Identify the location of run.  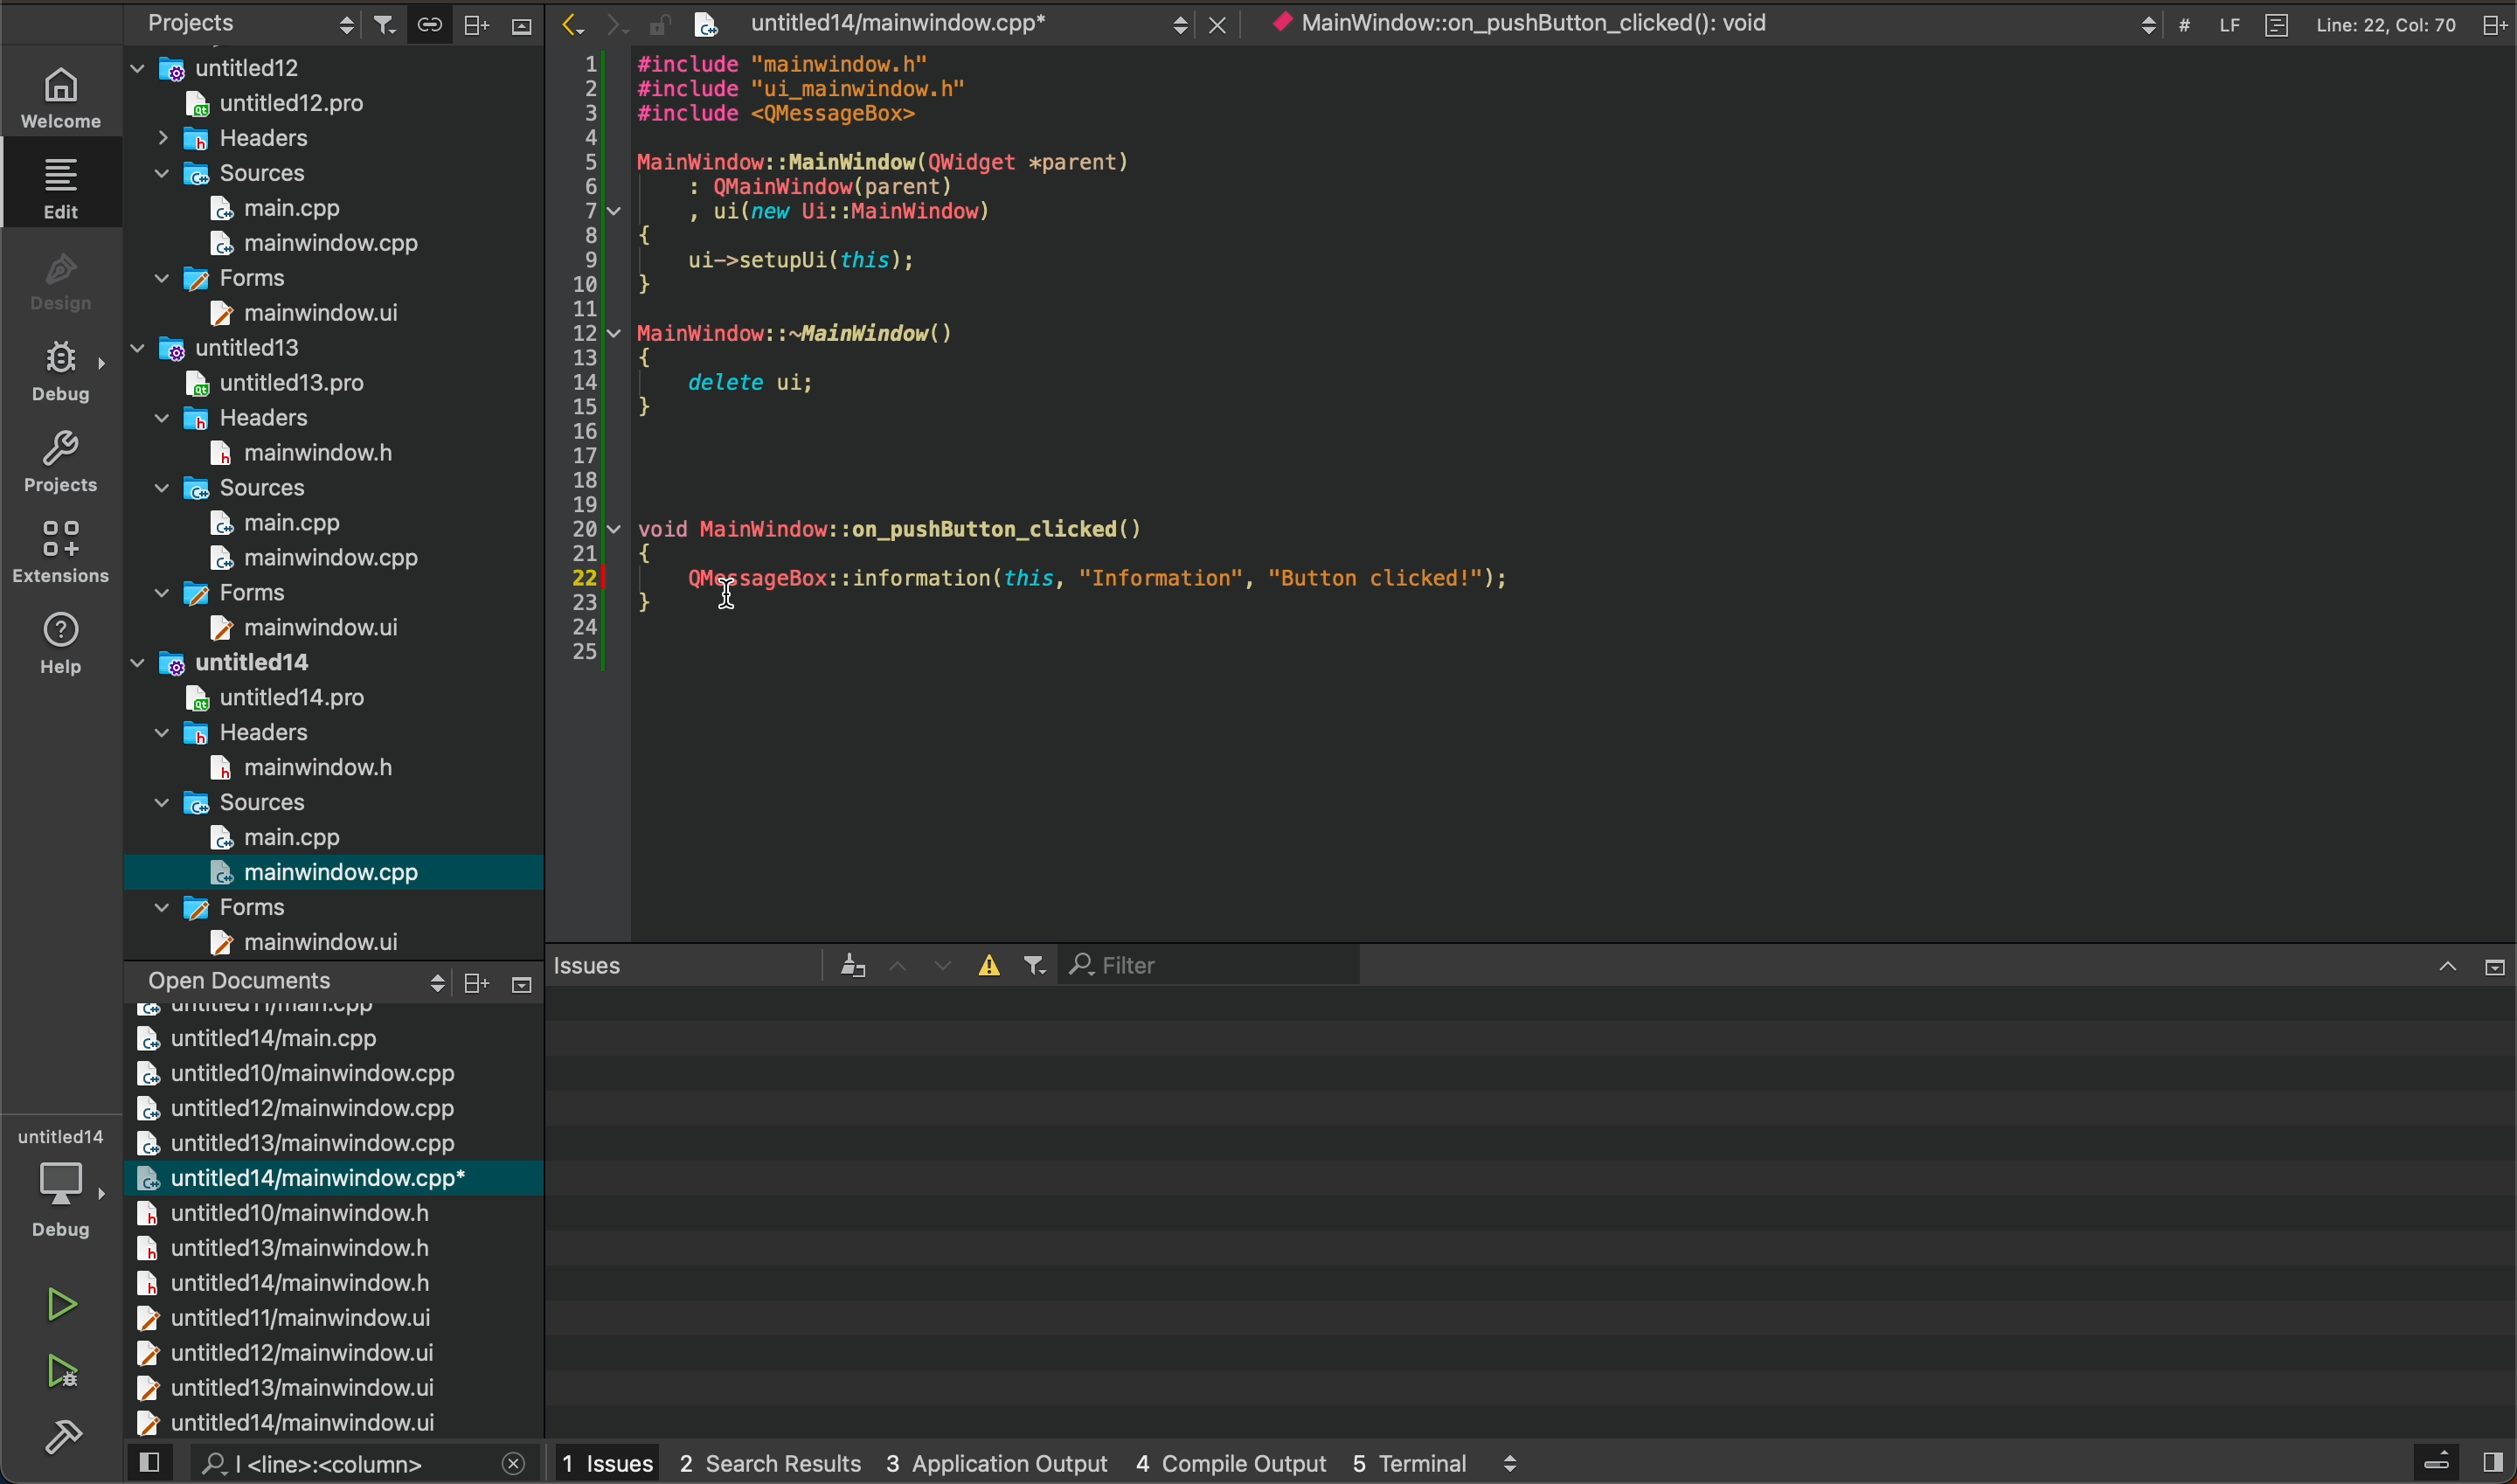
(59, 1304).